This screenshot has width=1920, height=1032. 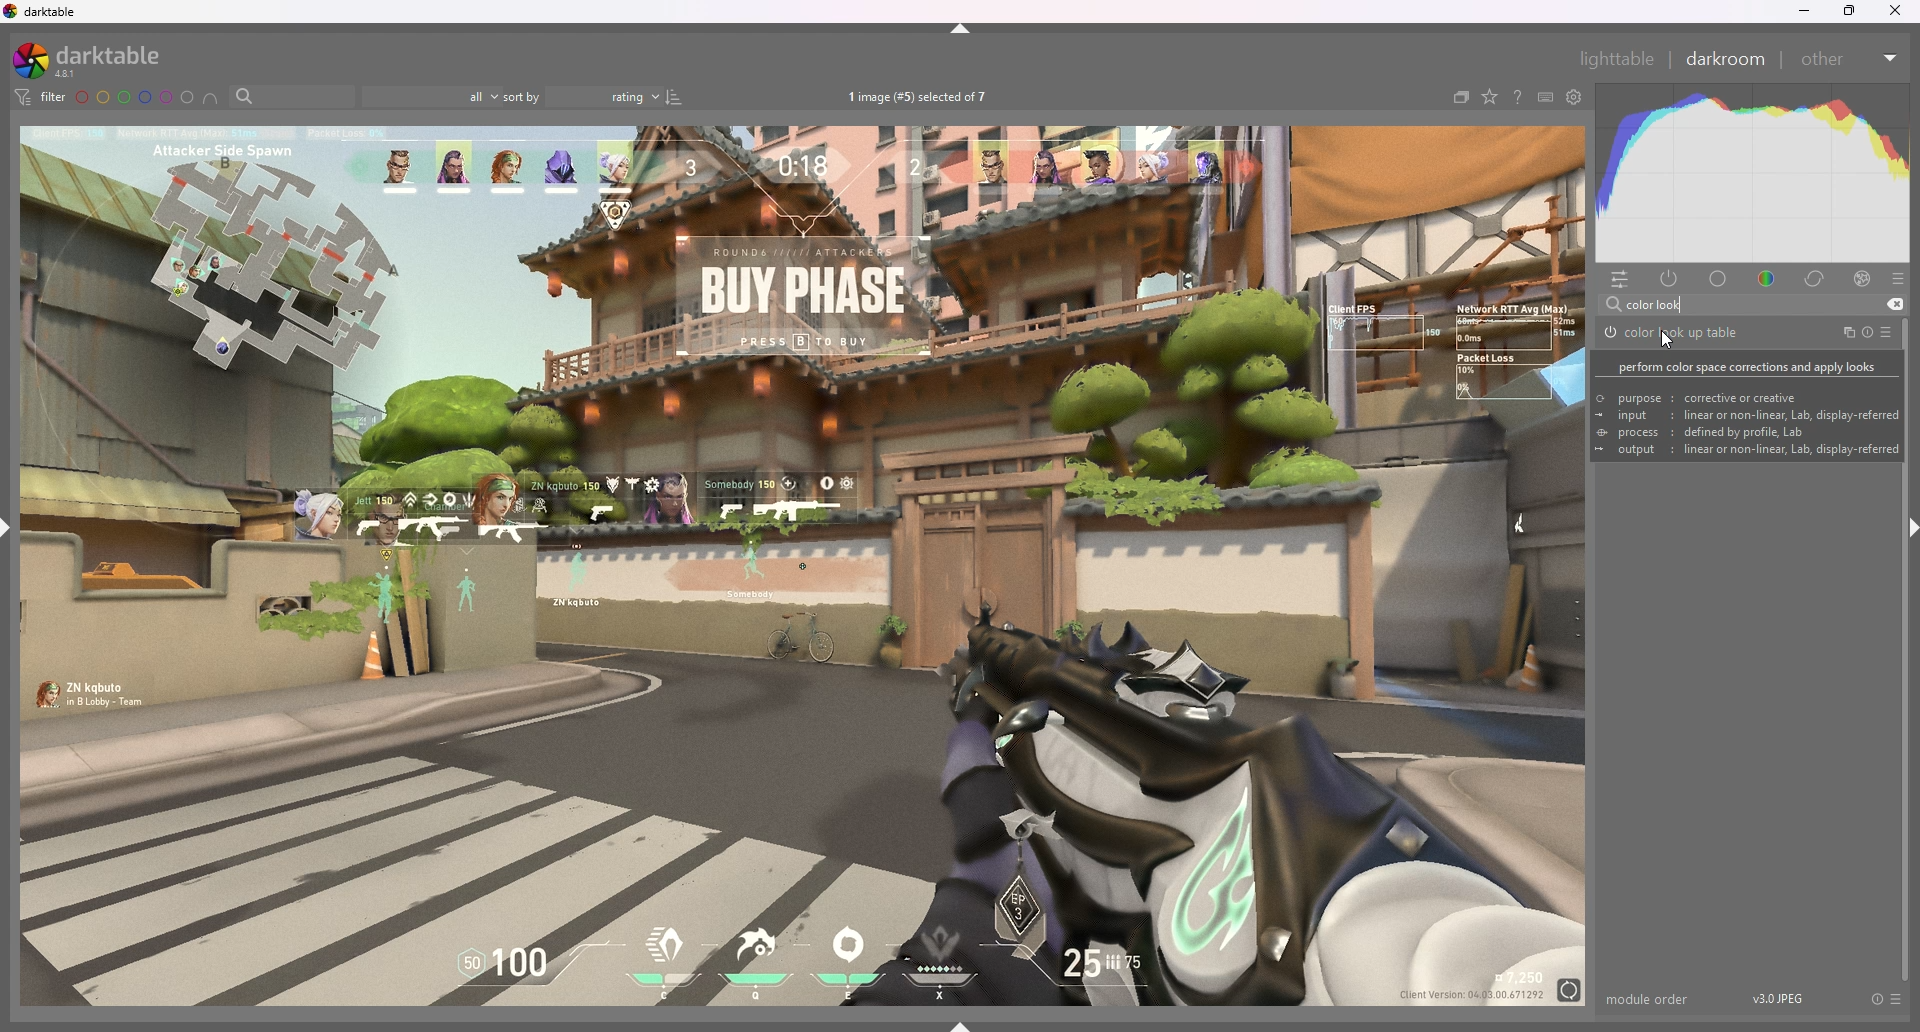 I want to click on color, so click(x=1769, y=280).